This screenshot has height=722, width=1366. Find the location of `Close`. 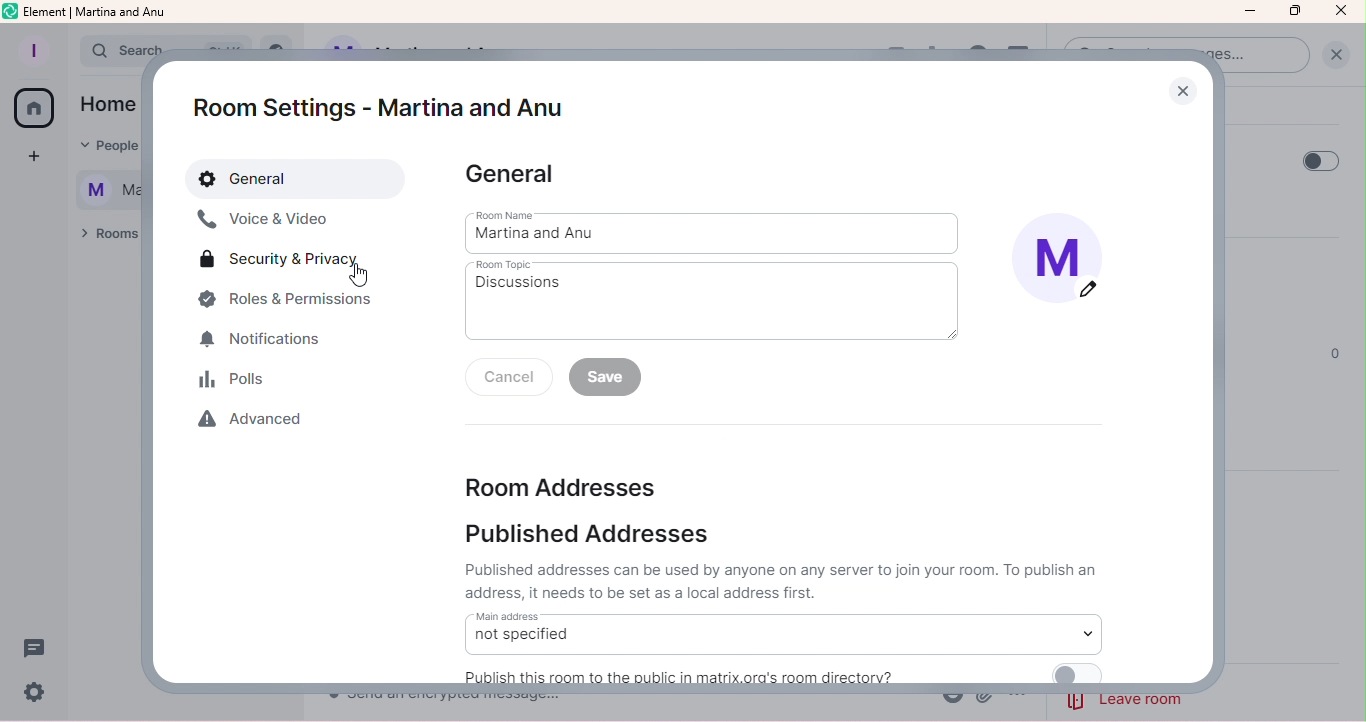

Close is located at coordinates (1175, 90).